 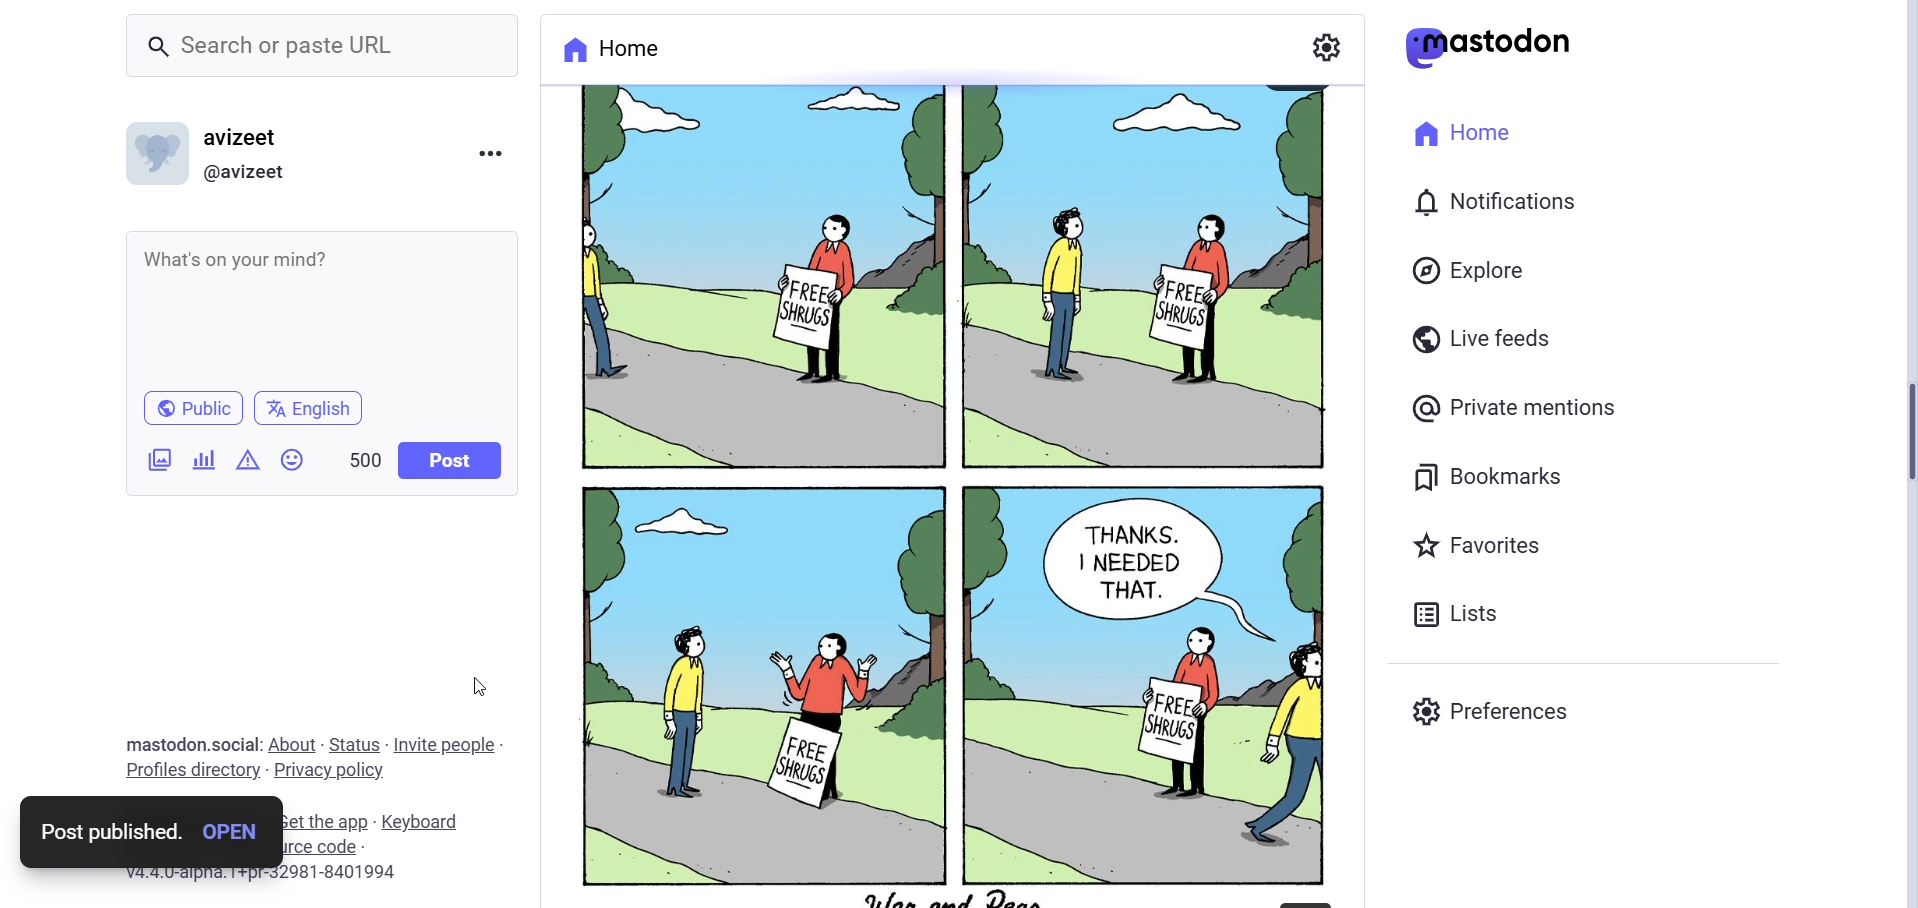 What do you see at coordinates (108, 832) in the screenshot?
I see `Post Published` at bounding box center [108, 832].